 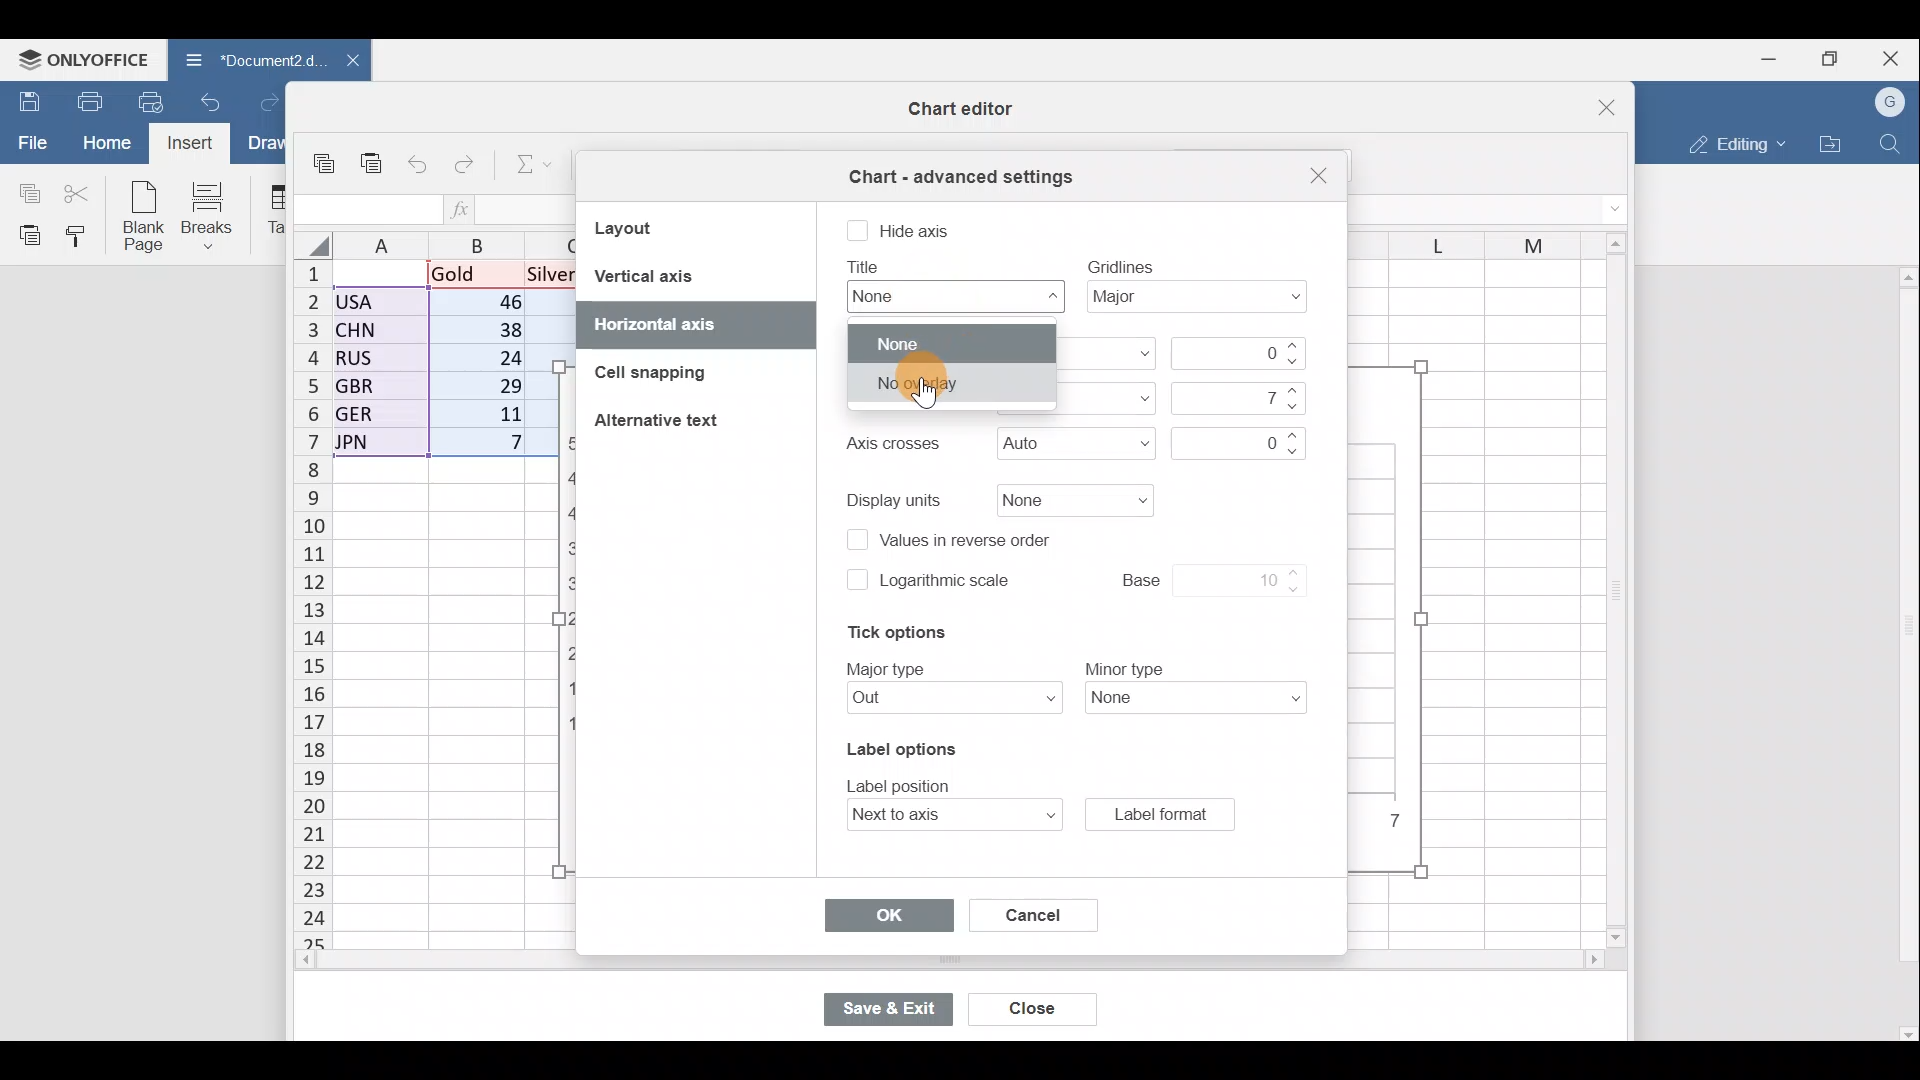 What do you see at coordinates (1828, 59) in the screenshot?
I see `Maximize` at bounding box center [1828, 59].